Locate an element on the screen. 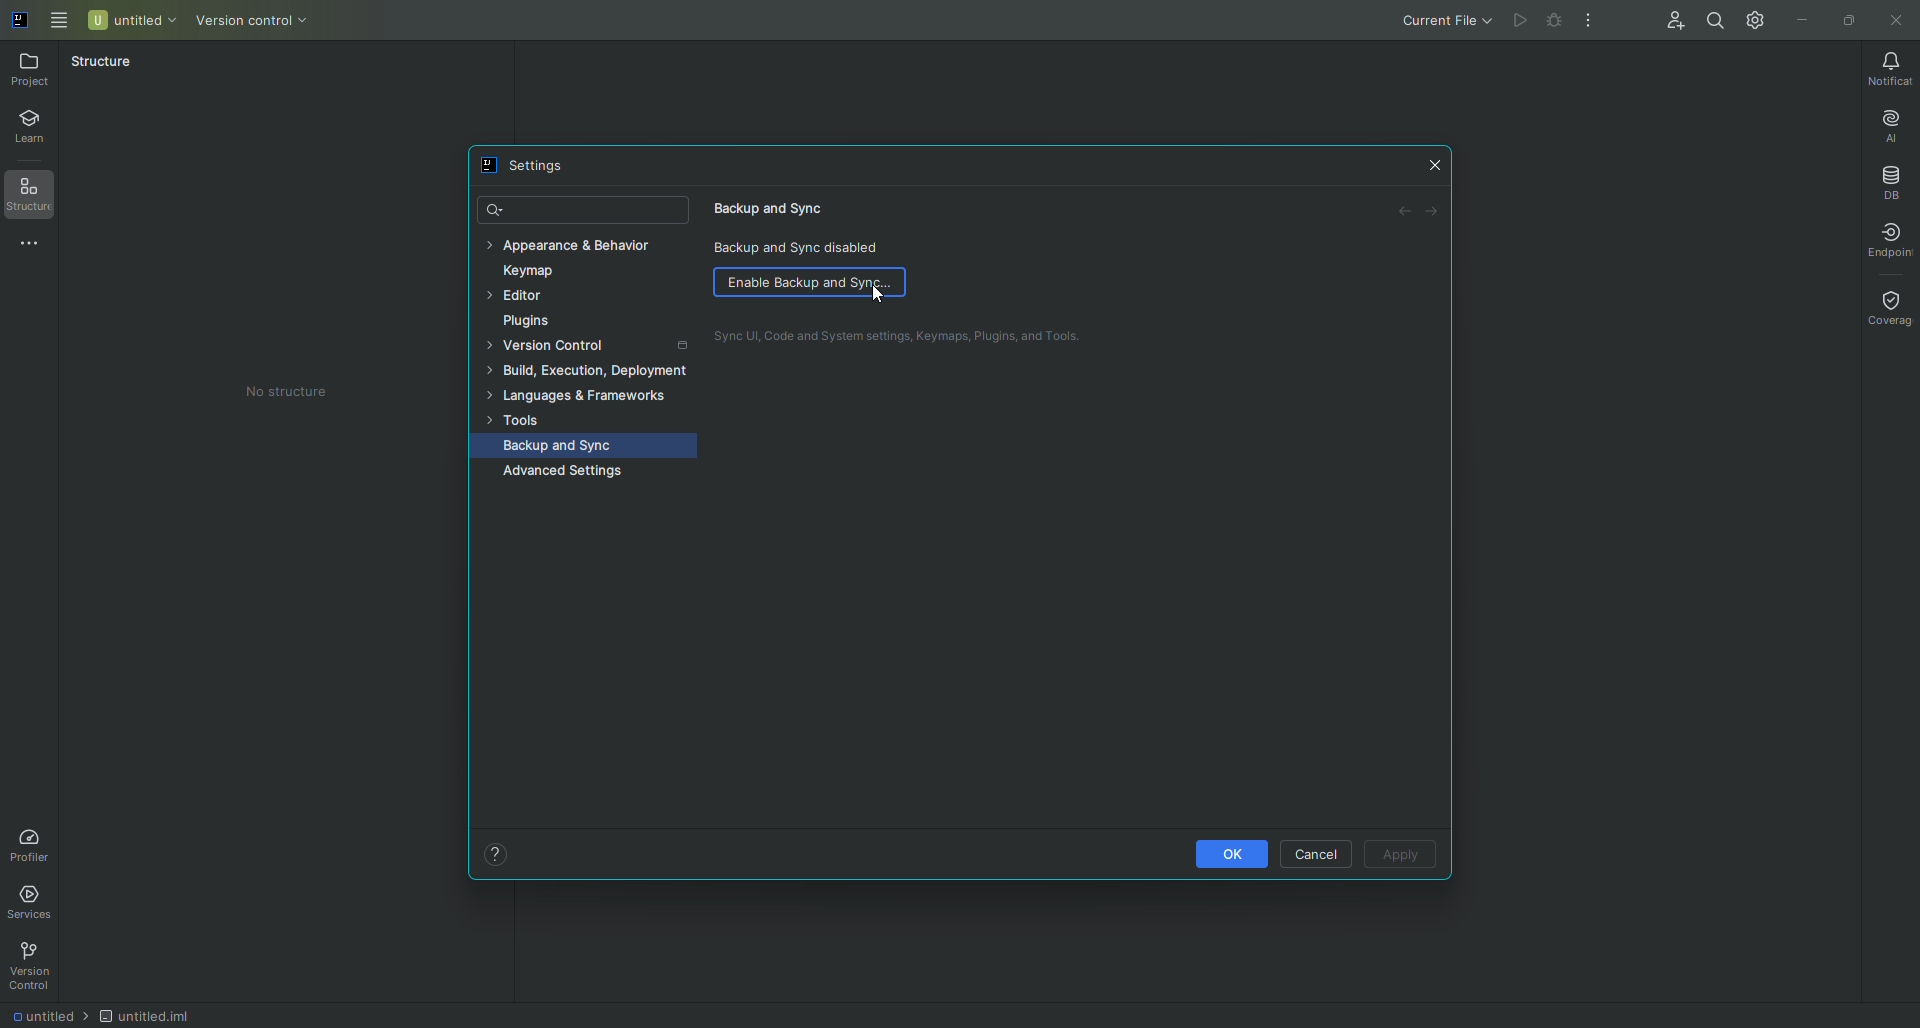 Image resolution: width=1920 pixels, height=1028 pixels. Backup and Sync disabled is located at coordinates (809, 251).